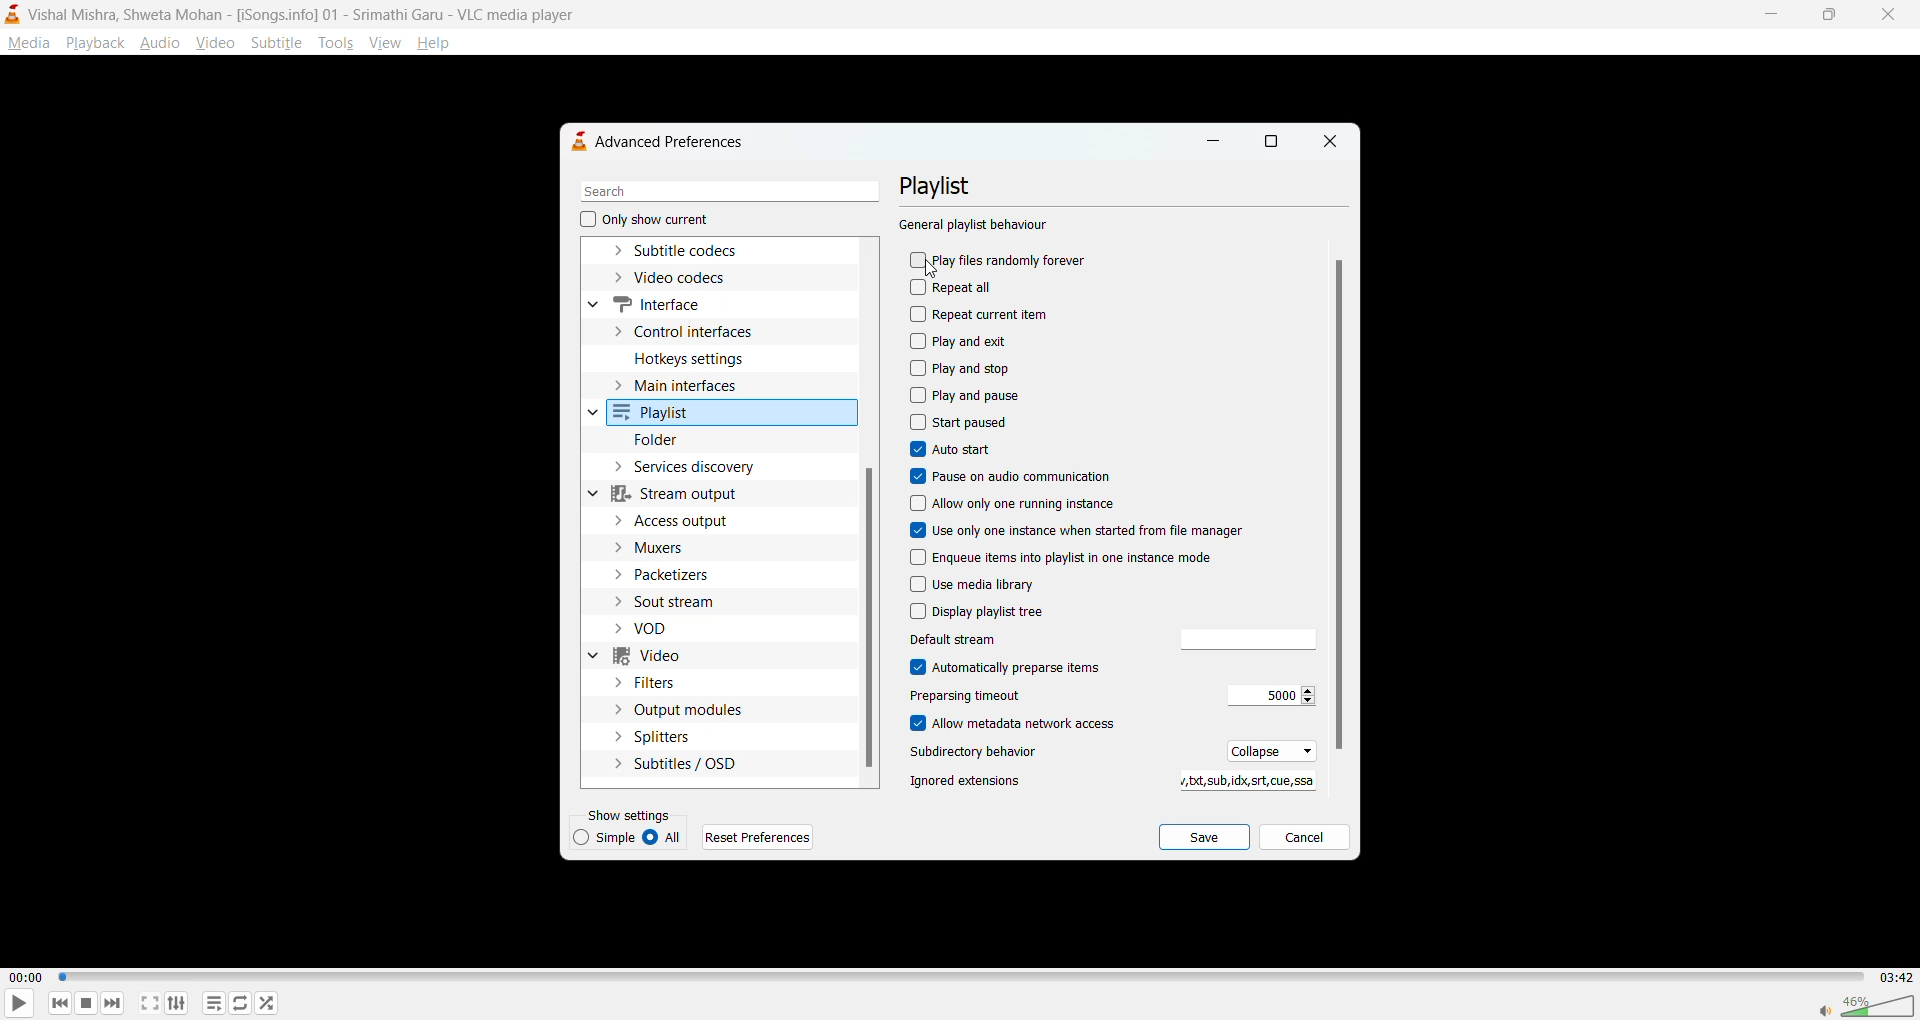 This screenshot has width=1920, height=1020. Describe the element at coordinates (761, 837) in the screenshot. I see `reset preferences` at that location.